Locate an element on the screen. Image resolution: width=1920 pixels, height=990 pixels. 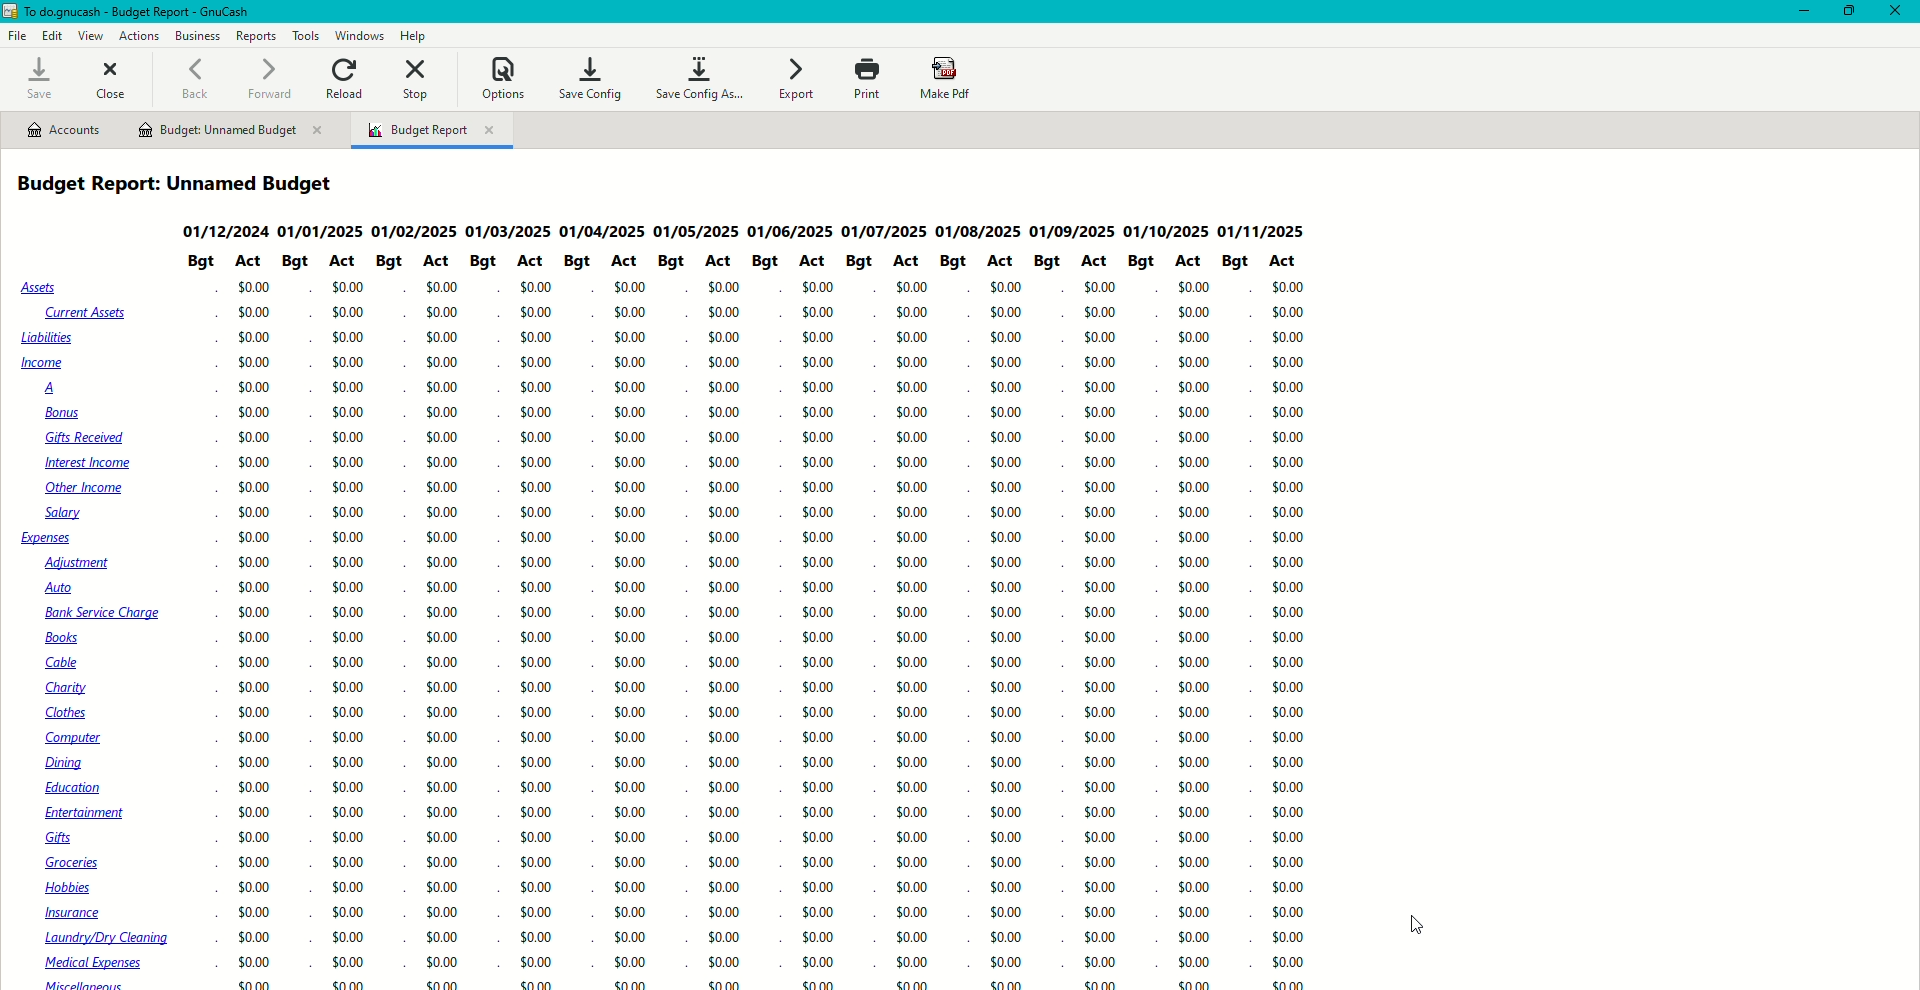
Close is located at coordinates (1898, 12).